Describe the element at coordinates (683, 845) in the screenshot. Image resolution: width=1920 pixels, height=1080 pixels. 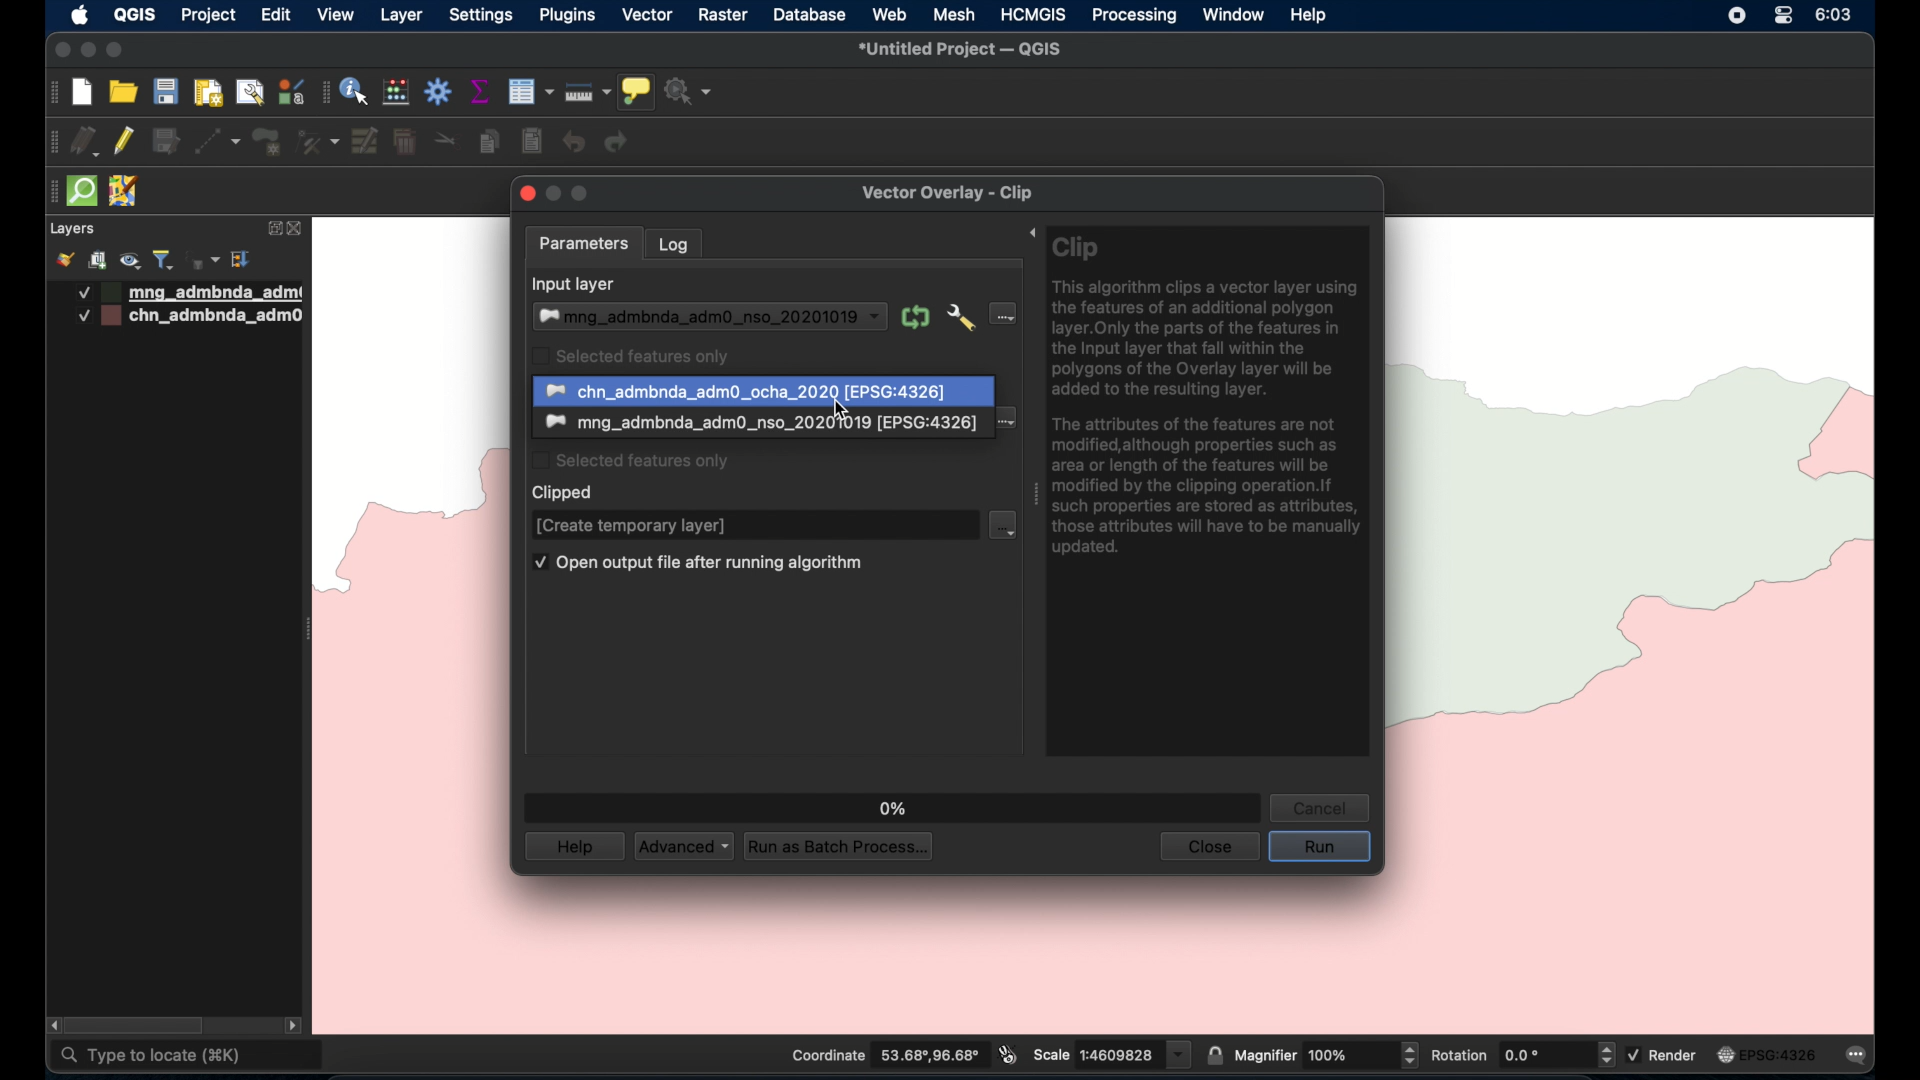
I see `advances` at that location.